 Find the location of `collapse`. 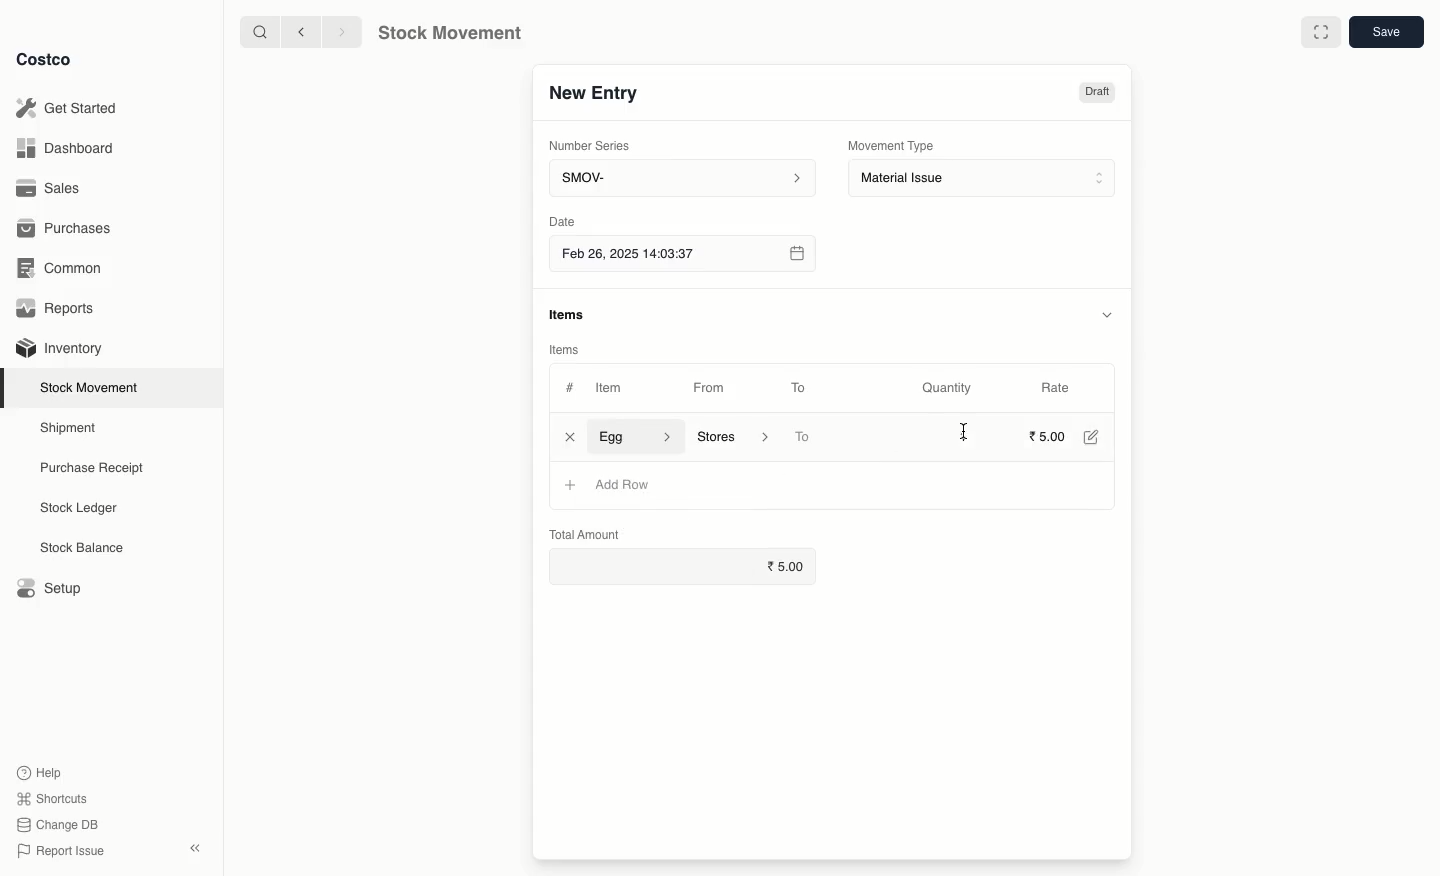

collapse is located at coordinates (194, 847).